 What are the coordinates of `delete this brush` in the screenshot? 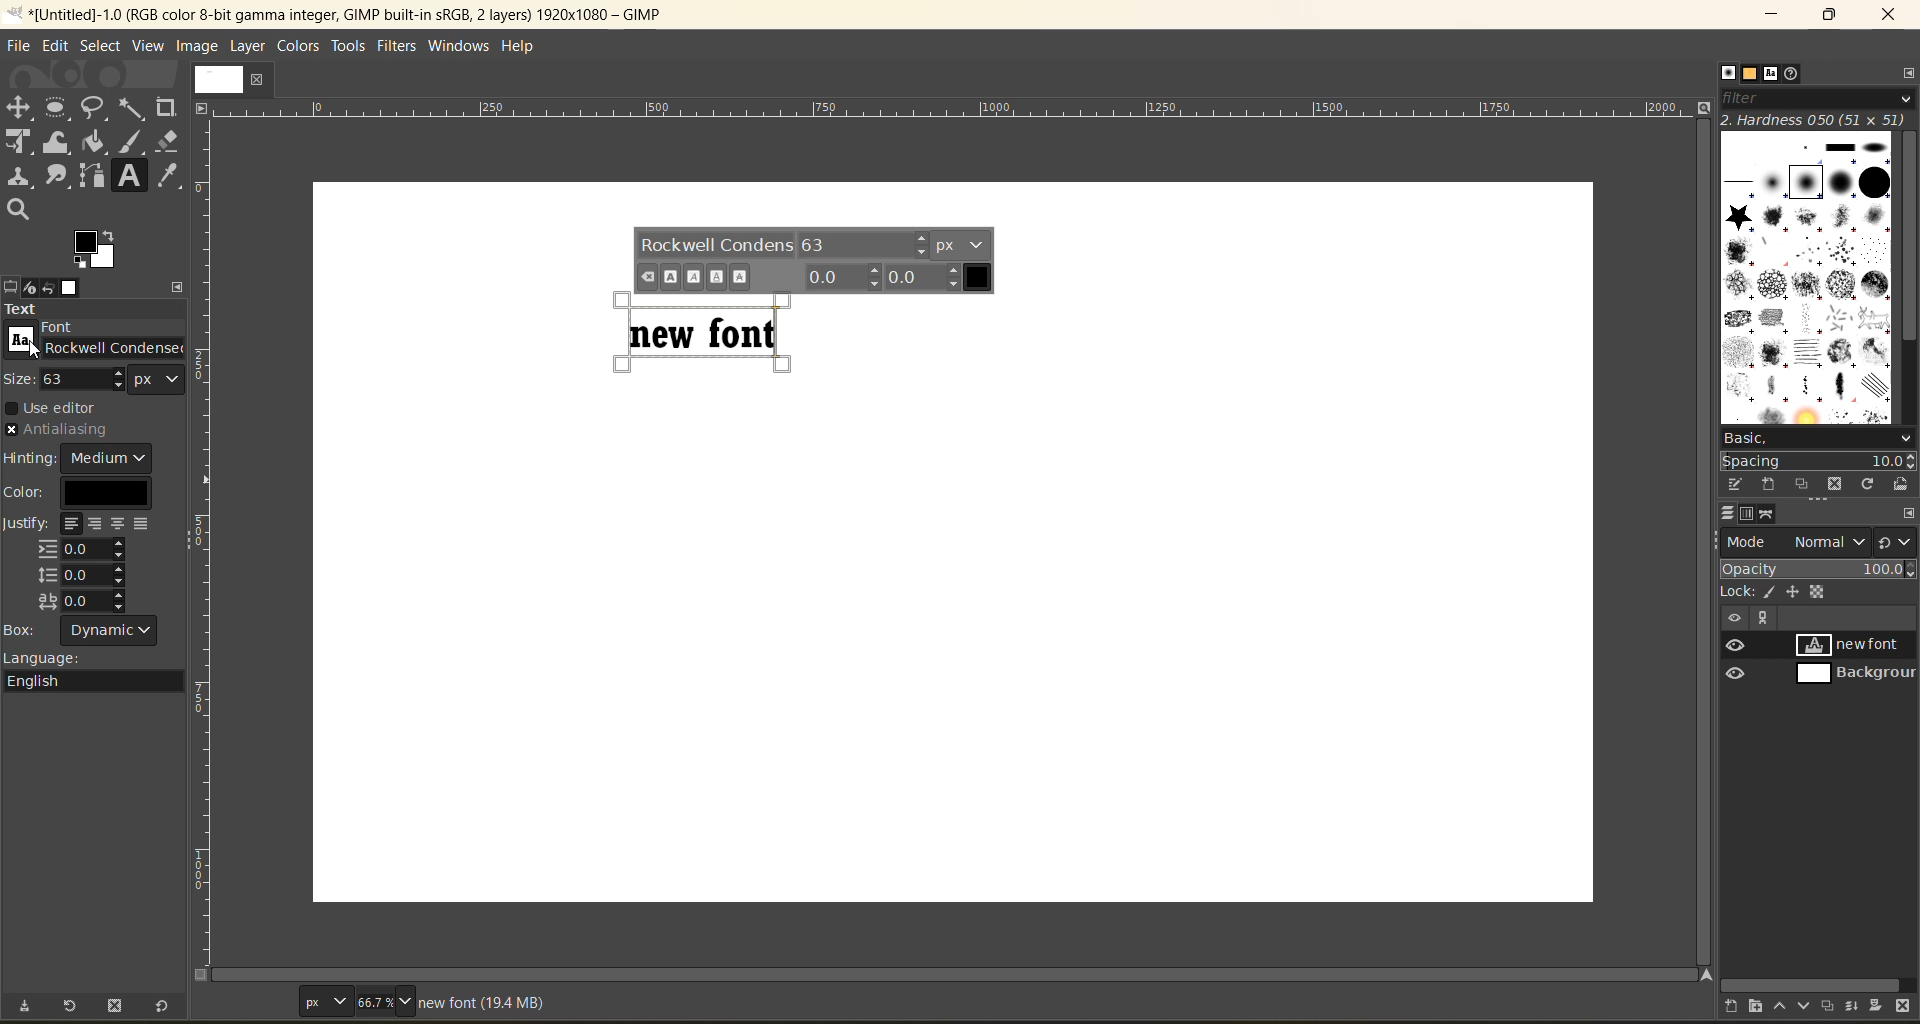 It's located at (1834, 486).